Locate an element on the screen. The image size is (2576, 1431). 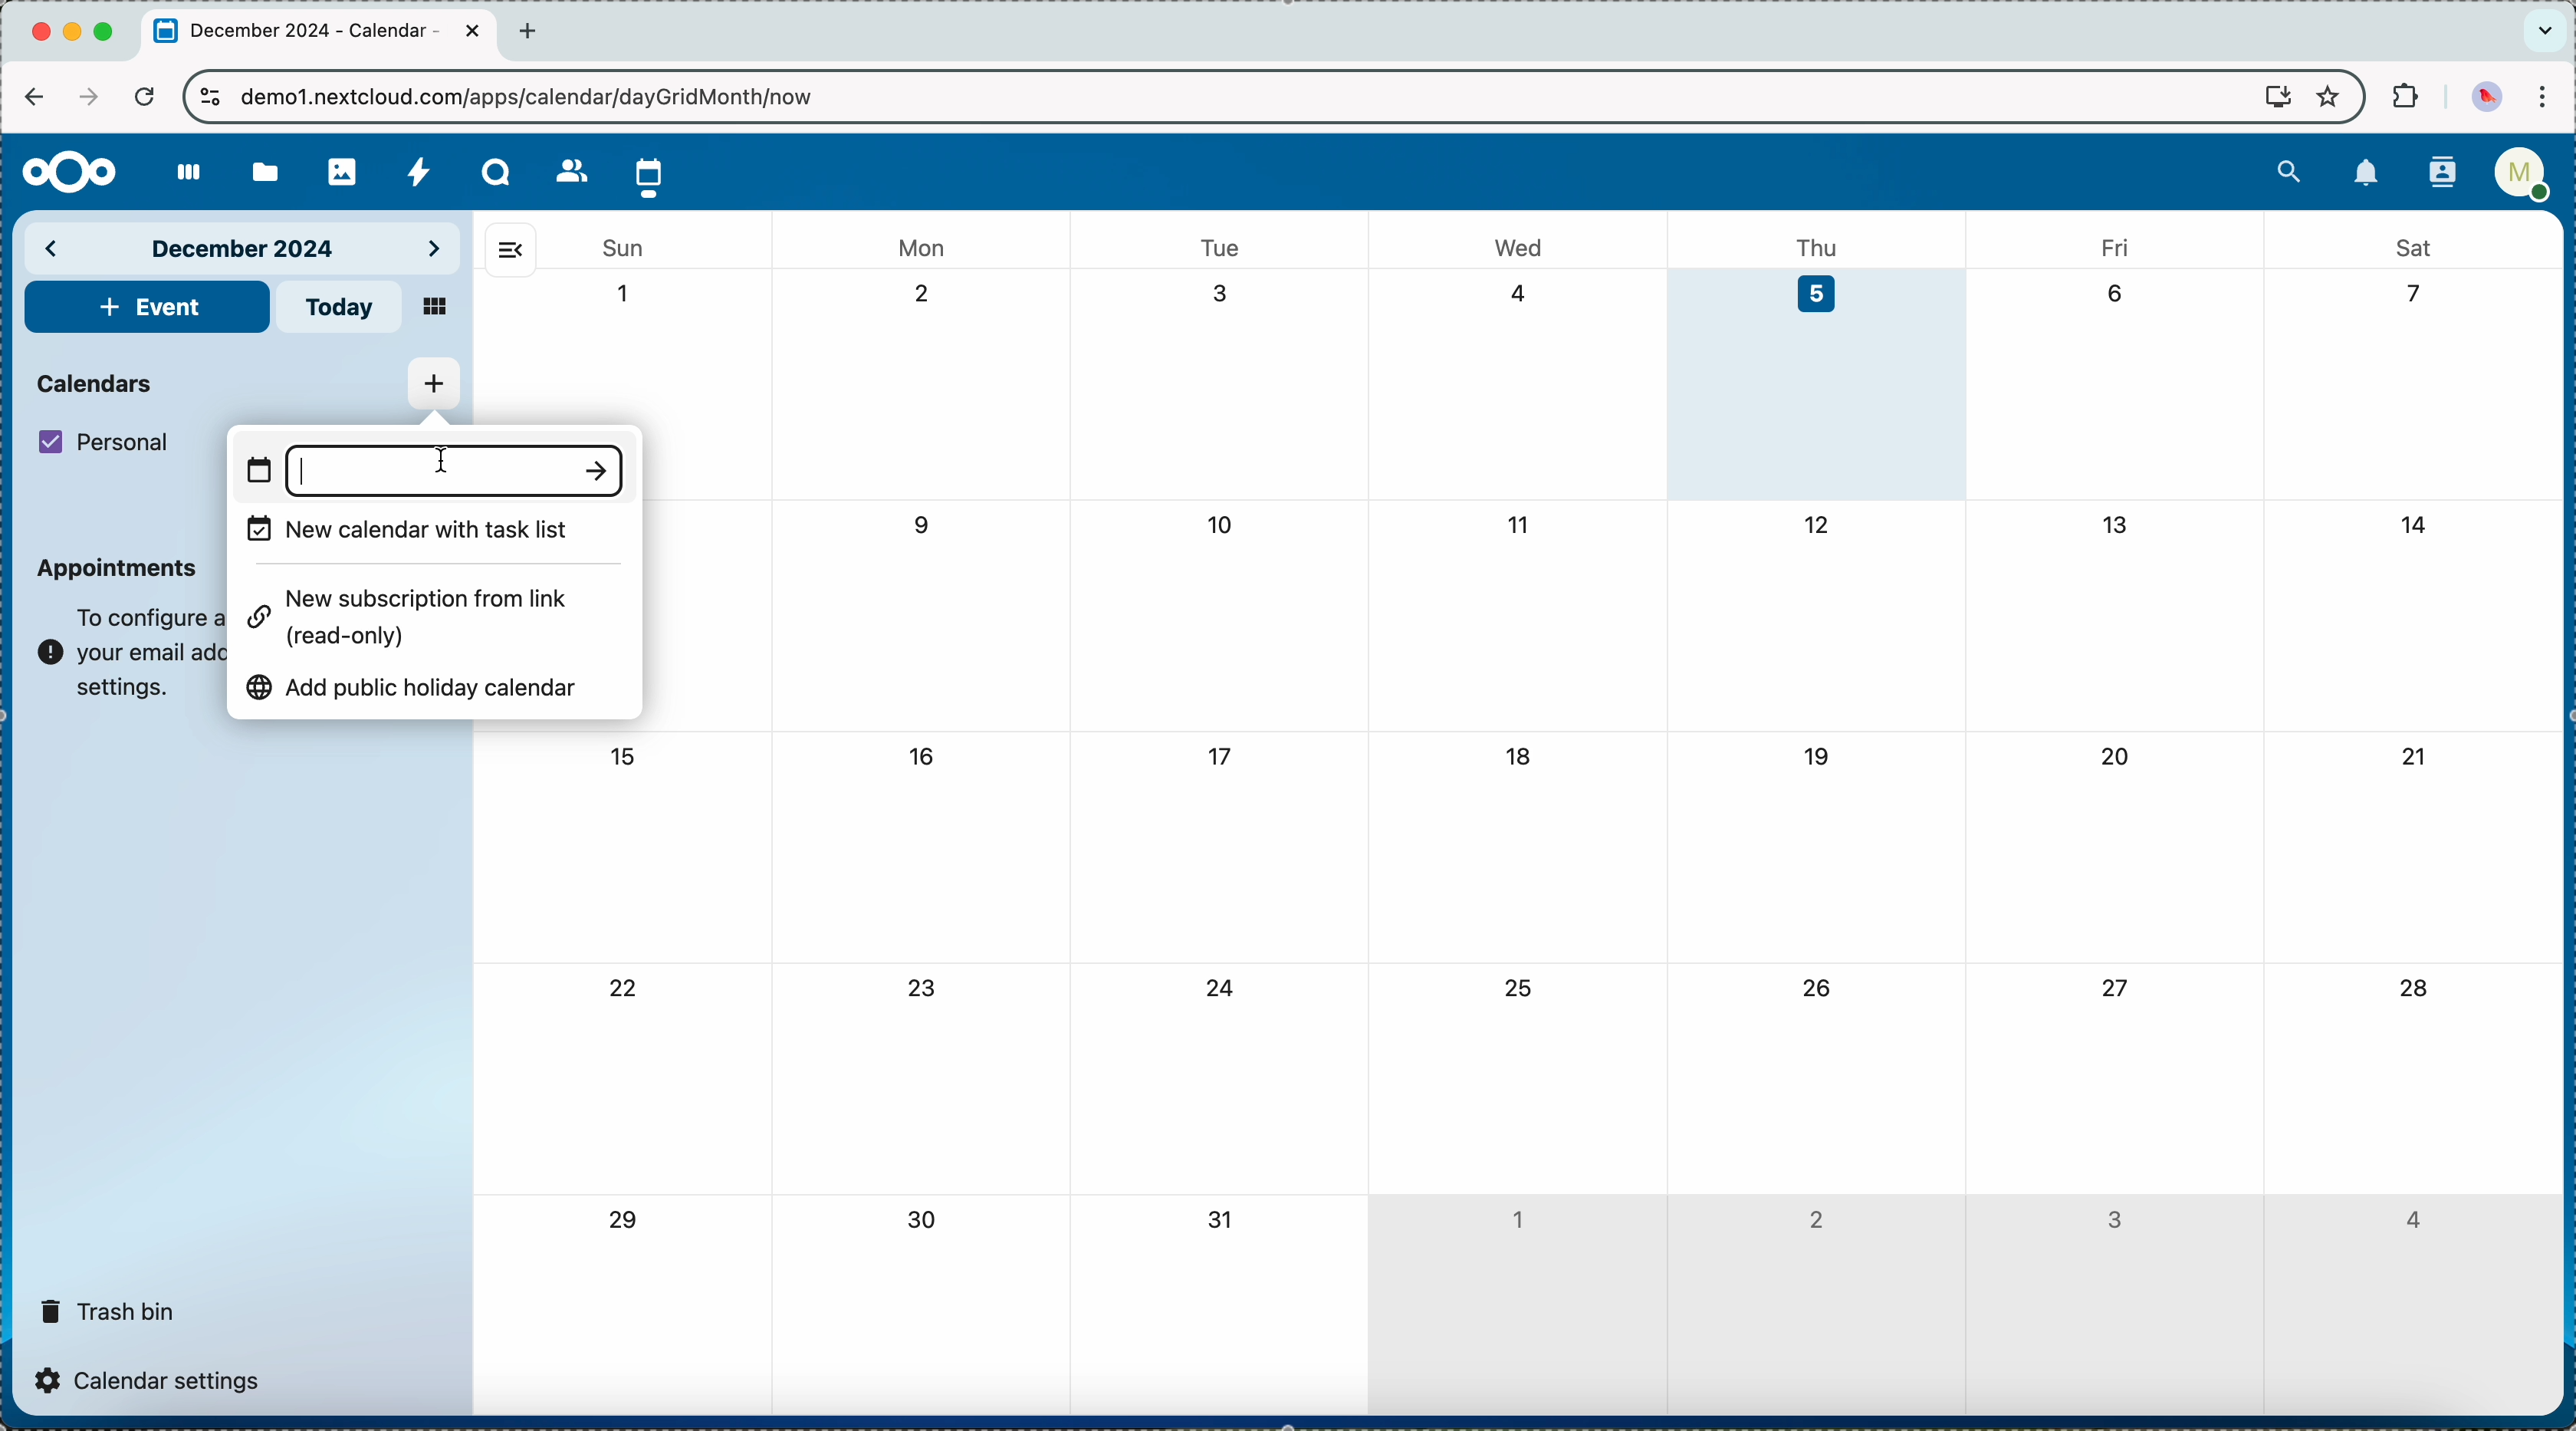
customize and control Google Chrome is located at coordinates (2550, 98).